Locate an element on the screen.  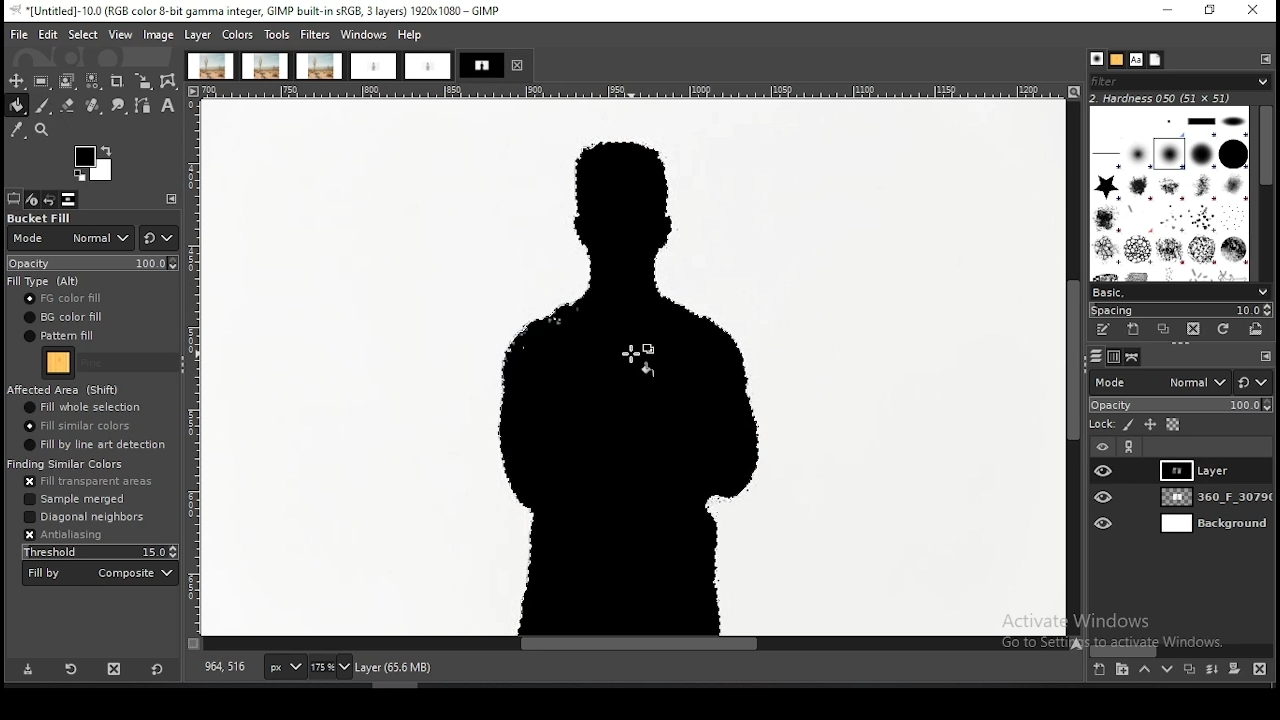
*[Untitled]-10.0 (RGB color 8-bit gamma integer, GIMP built-in sRGB, 2 layers) 1920x1080 — GIMP is located at coordinates (260, 11).